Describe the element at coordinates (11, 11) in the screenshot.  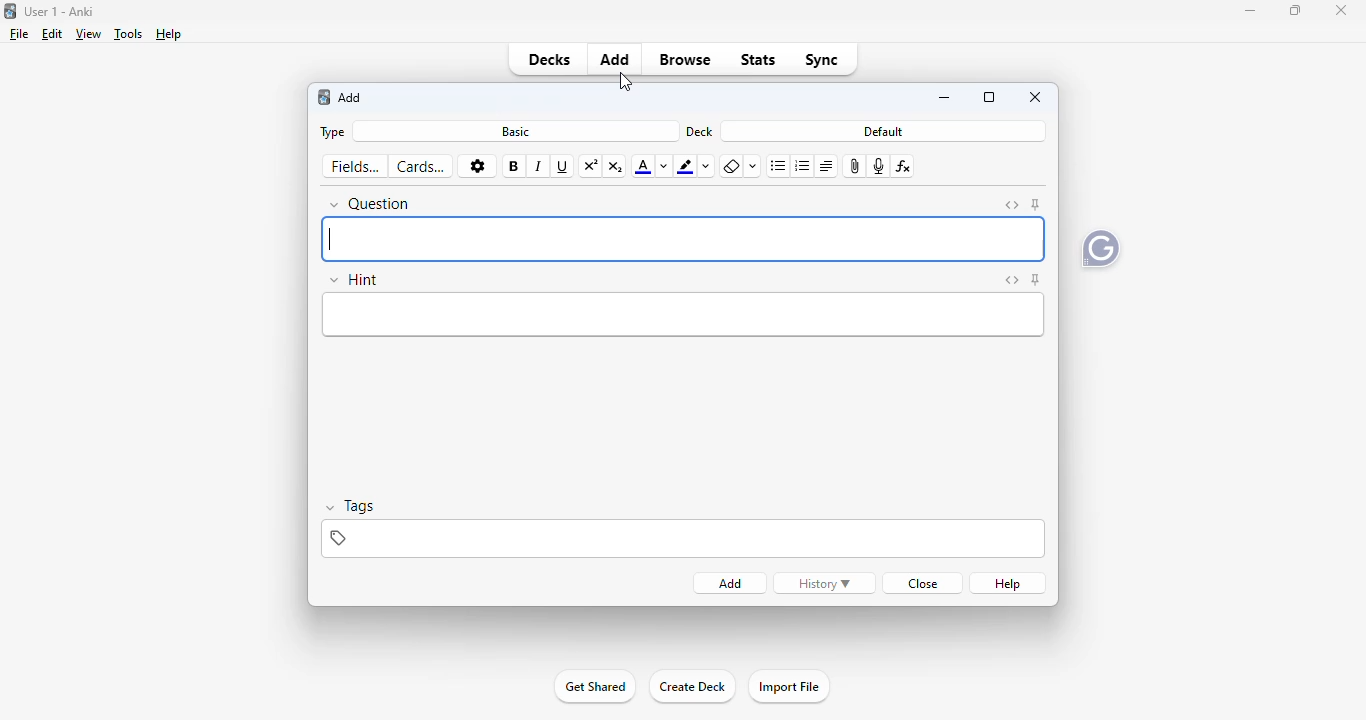
I see `logo` at that location.